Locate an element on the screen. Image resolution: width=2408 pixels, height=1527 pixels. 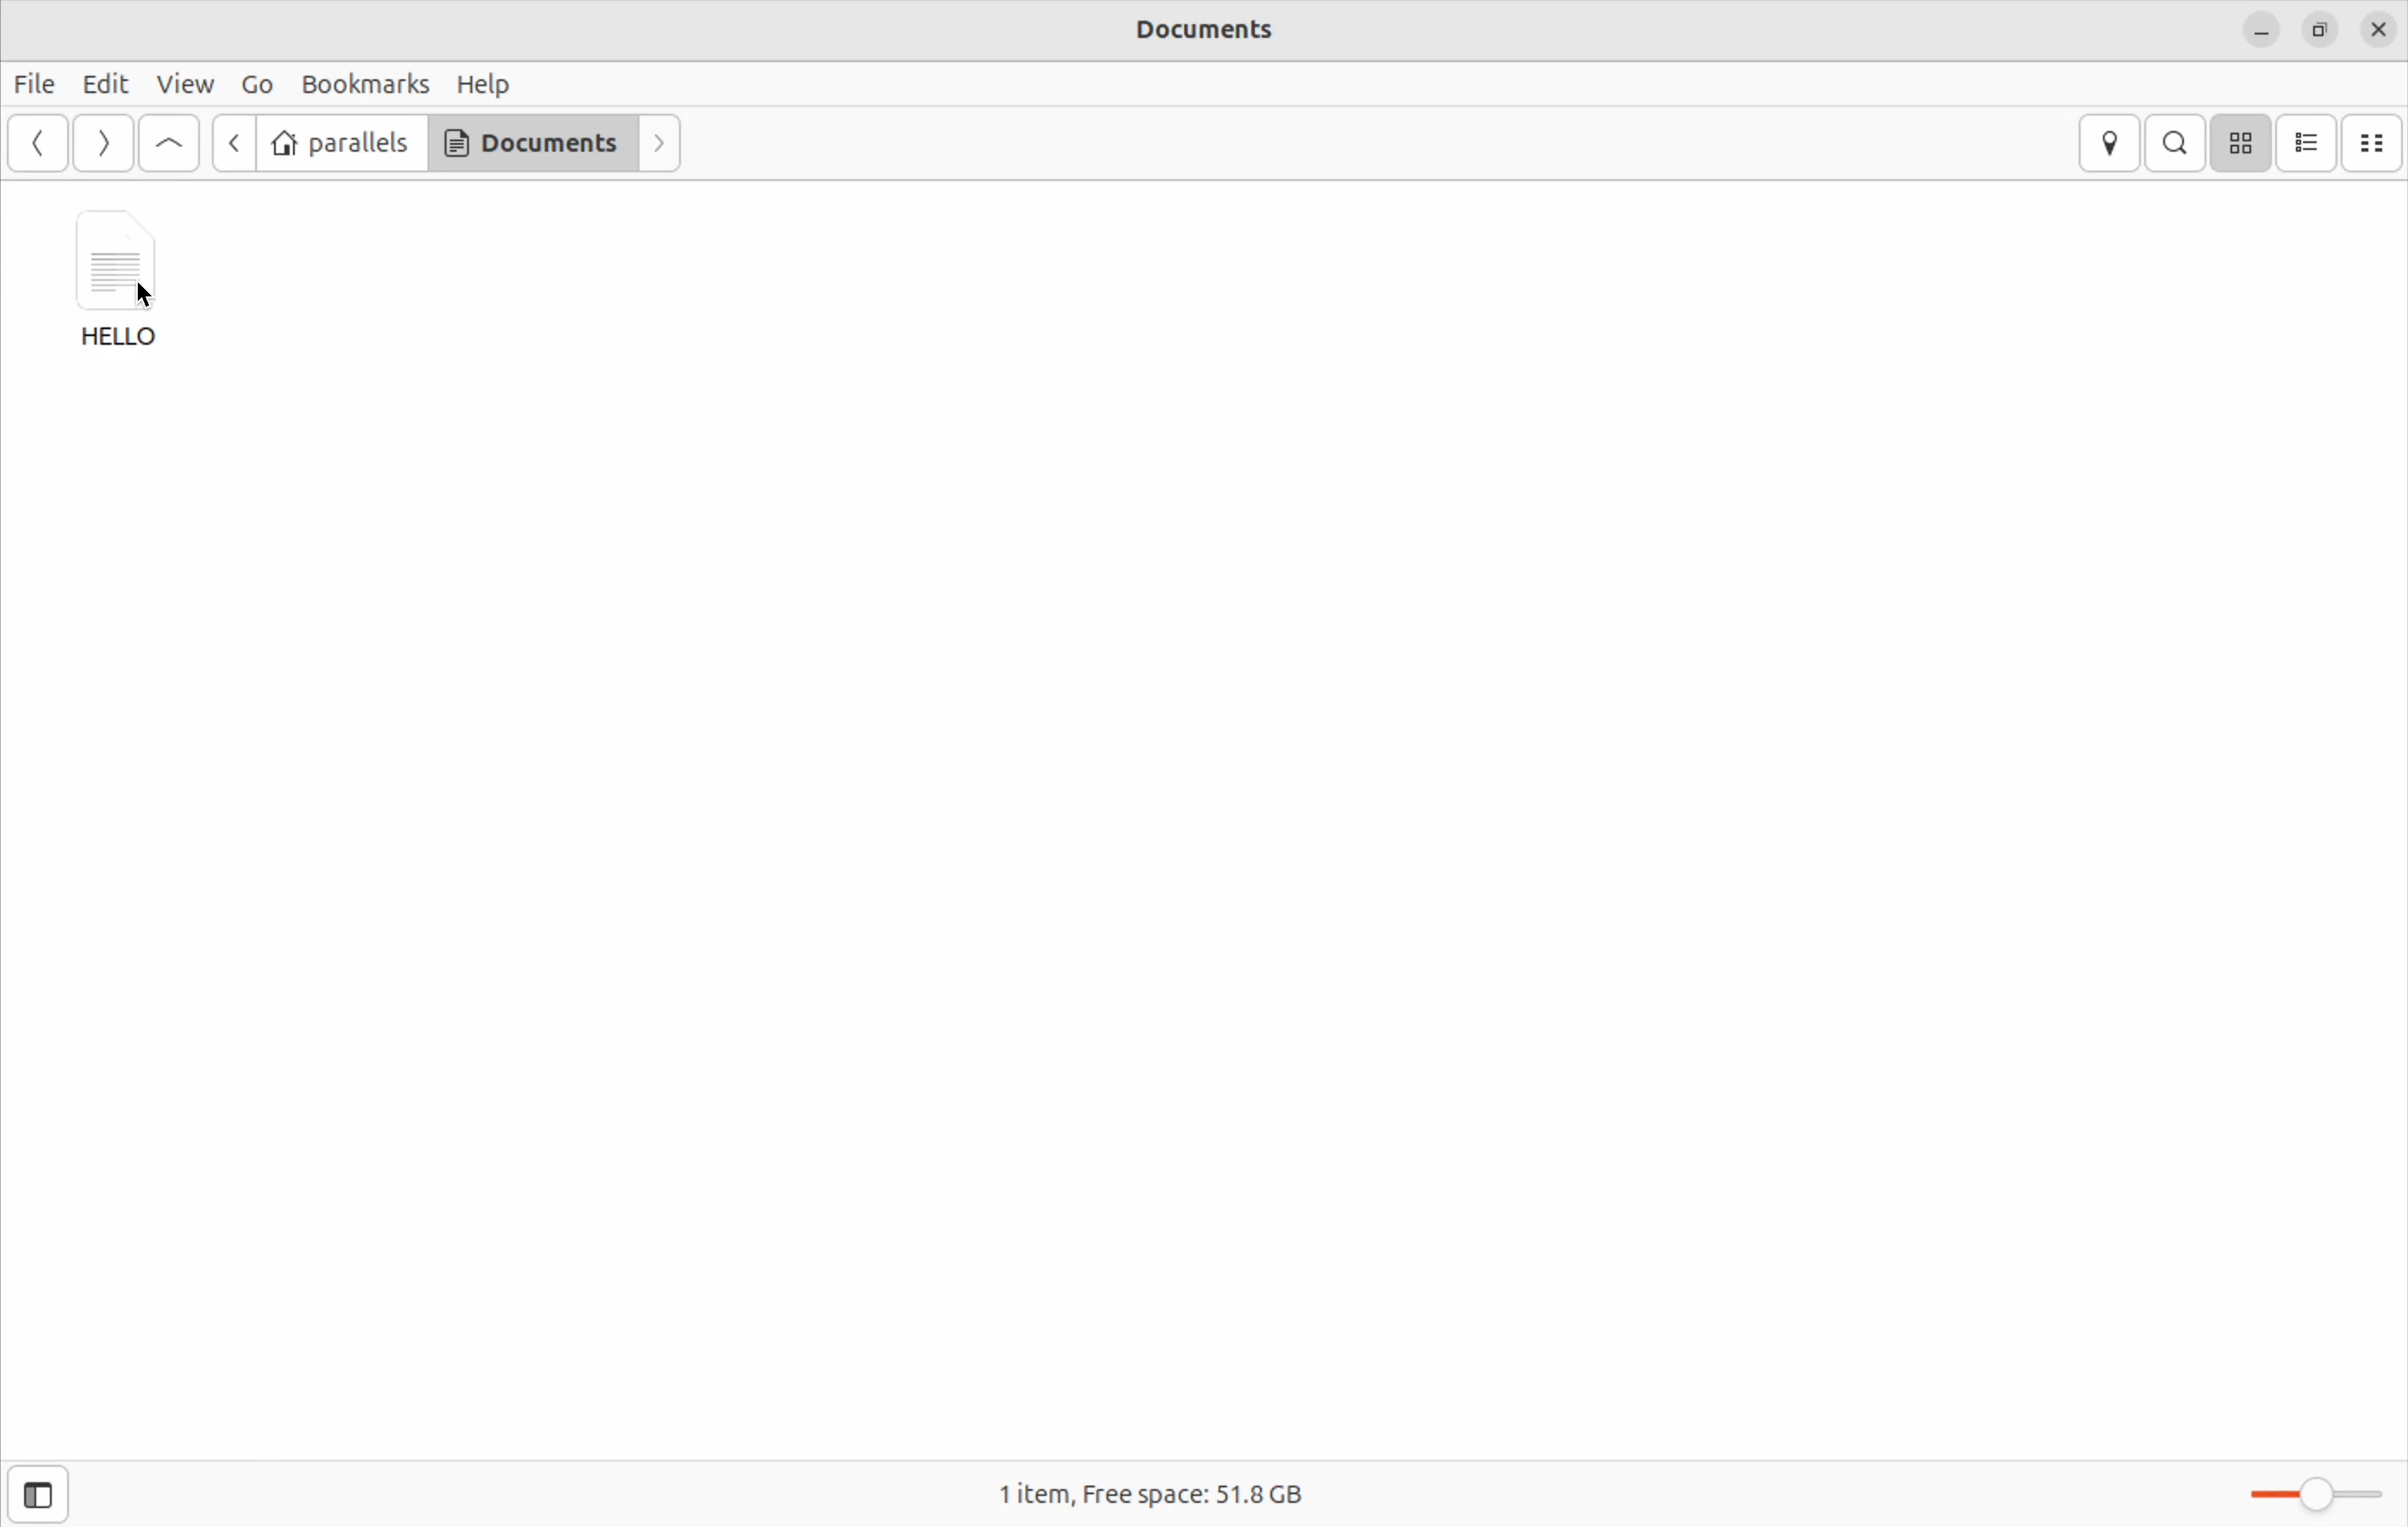
Help is located at coordinates (484, 83).